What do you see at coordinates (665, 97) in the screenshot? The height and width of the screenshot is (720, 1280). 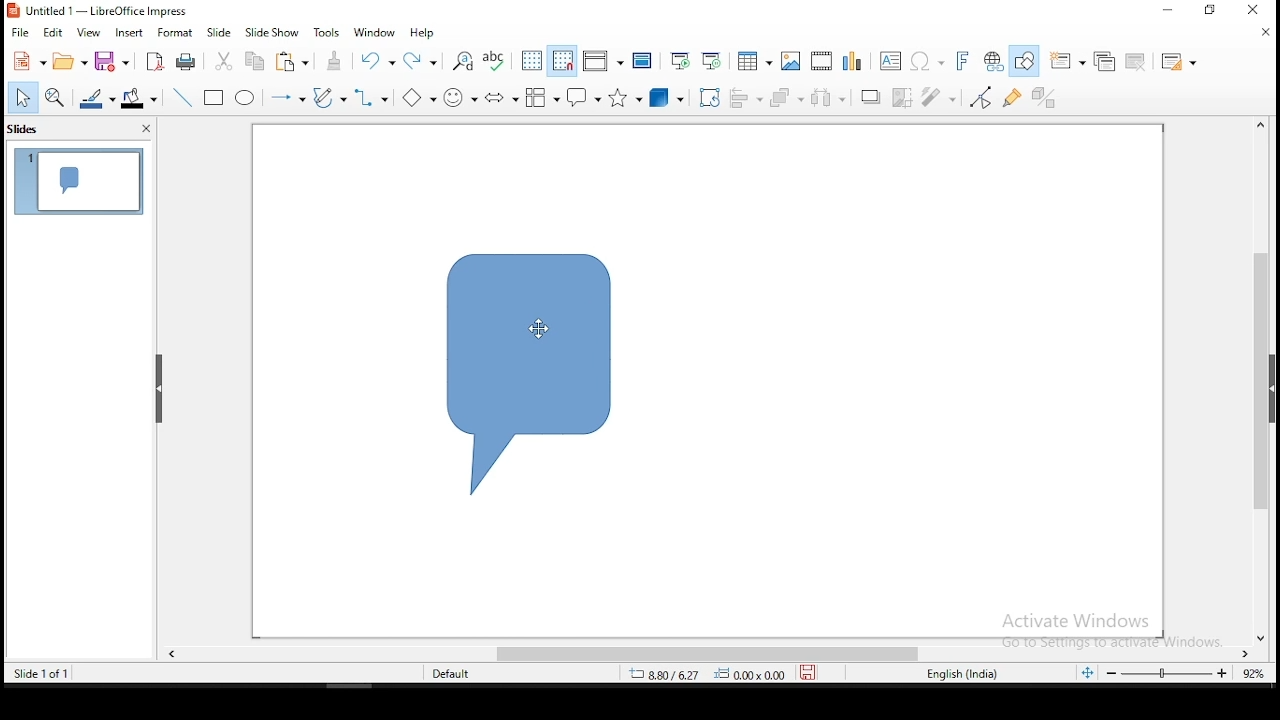 I see `3D objects` at bounding box center [665, 97].